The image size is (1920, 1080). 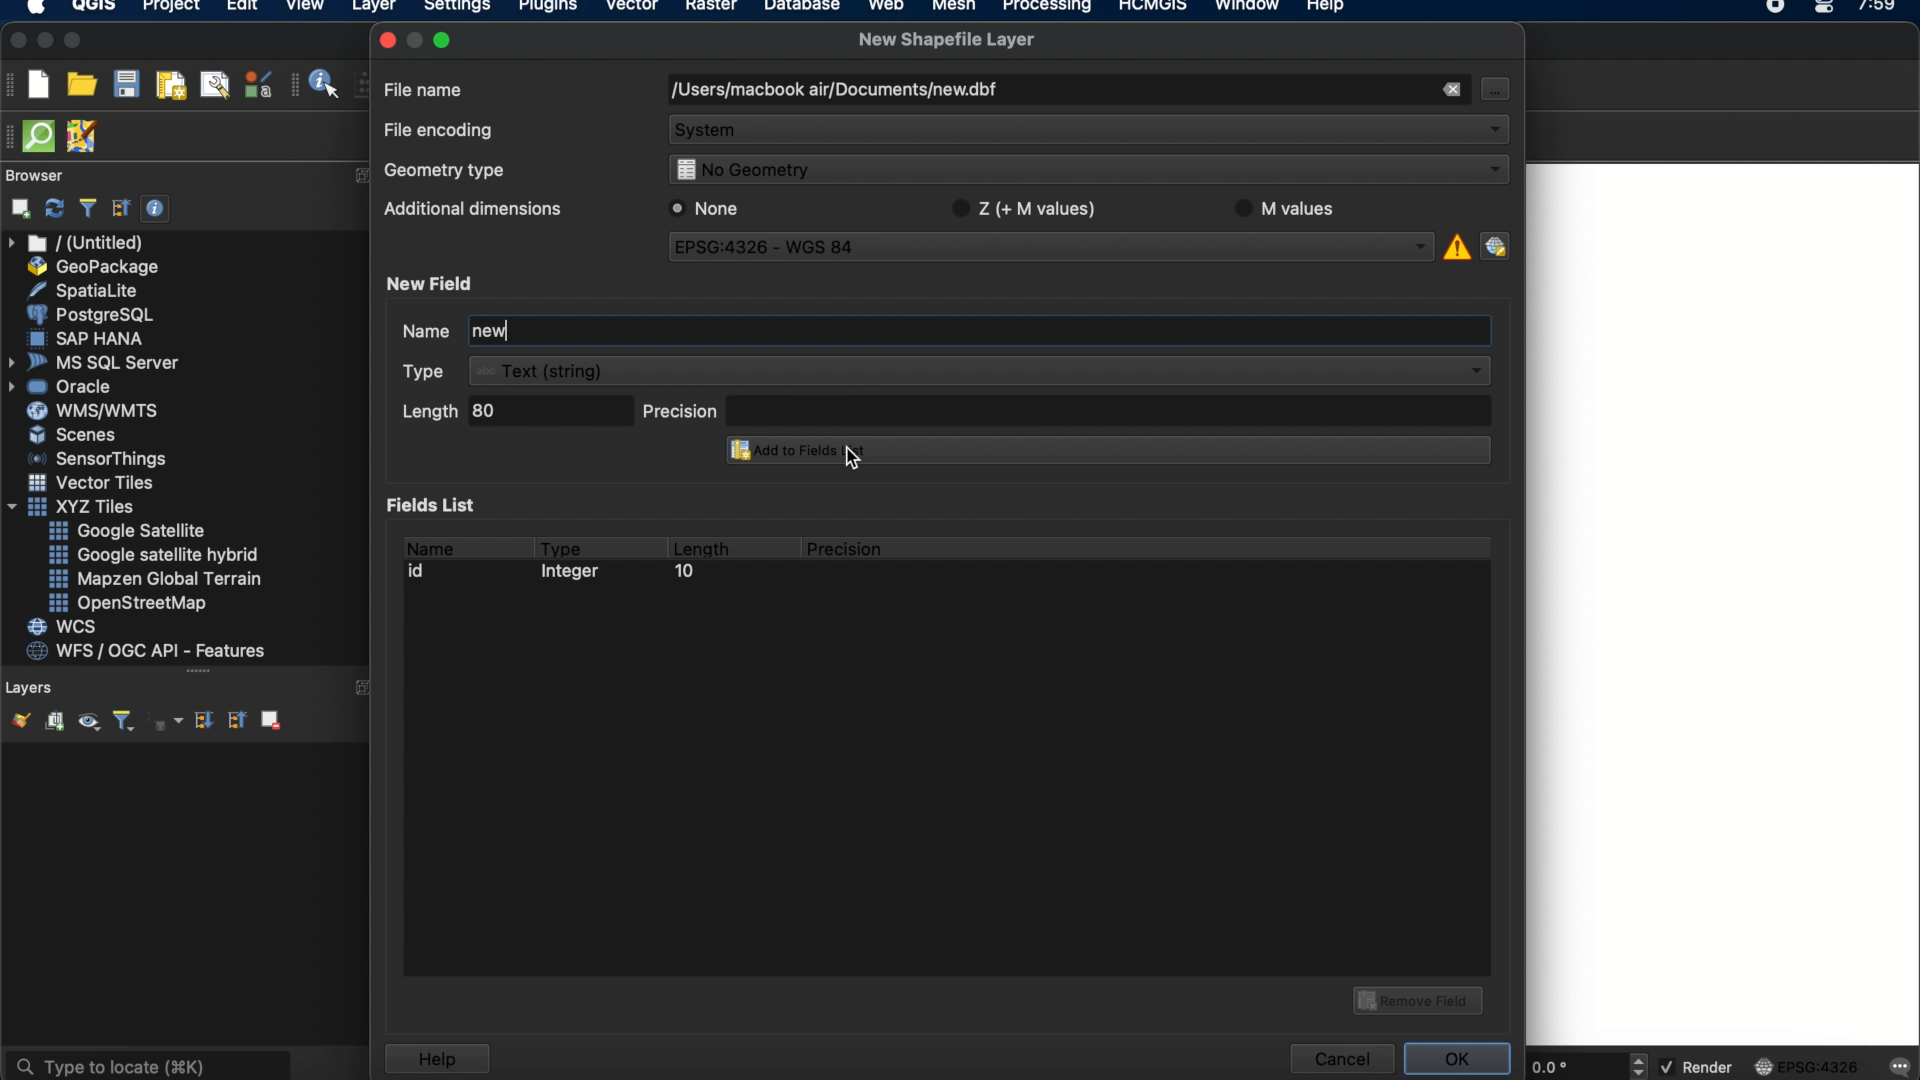 What do you see at coordinates (1053, 250) in the screenshot?
I see `EPSG:4326 - WGS 84` at bounding box center [1053, 250].